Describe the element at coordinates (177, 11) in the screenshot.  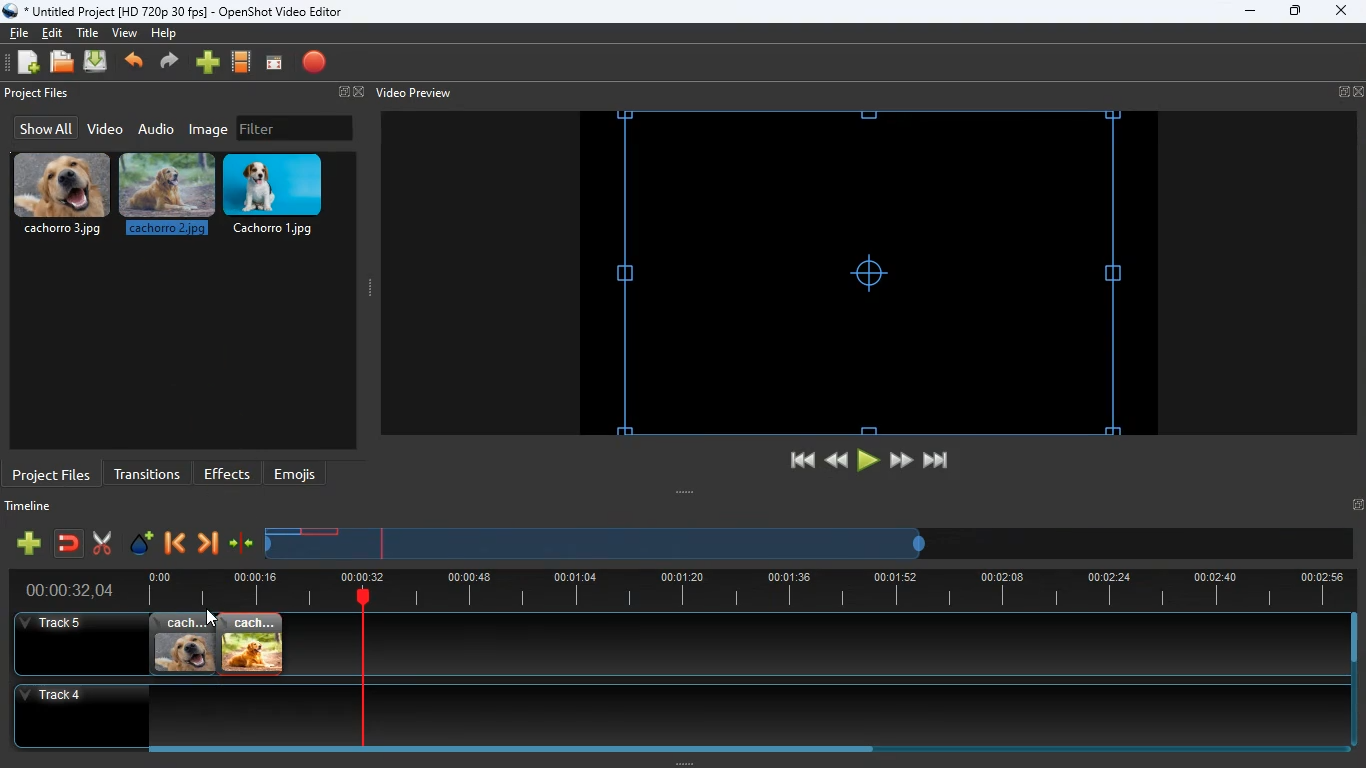
I see `* Untitled Project [HD 720p 30 fps] - OpenShot Video Editor` at that location.